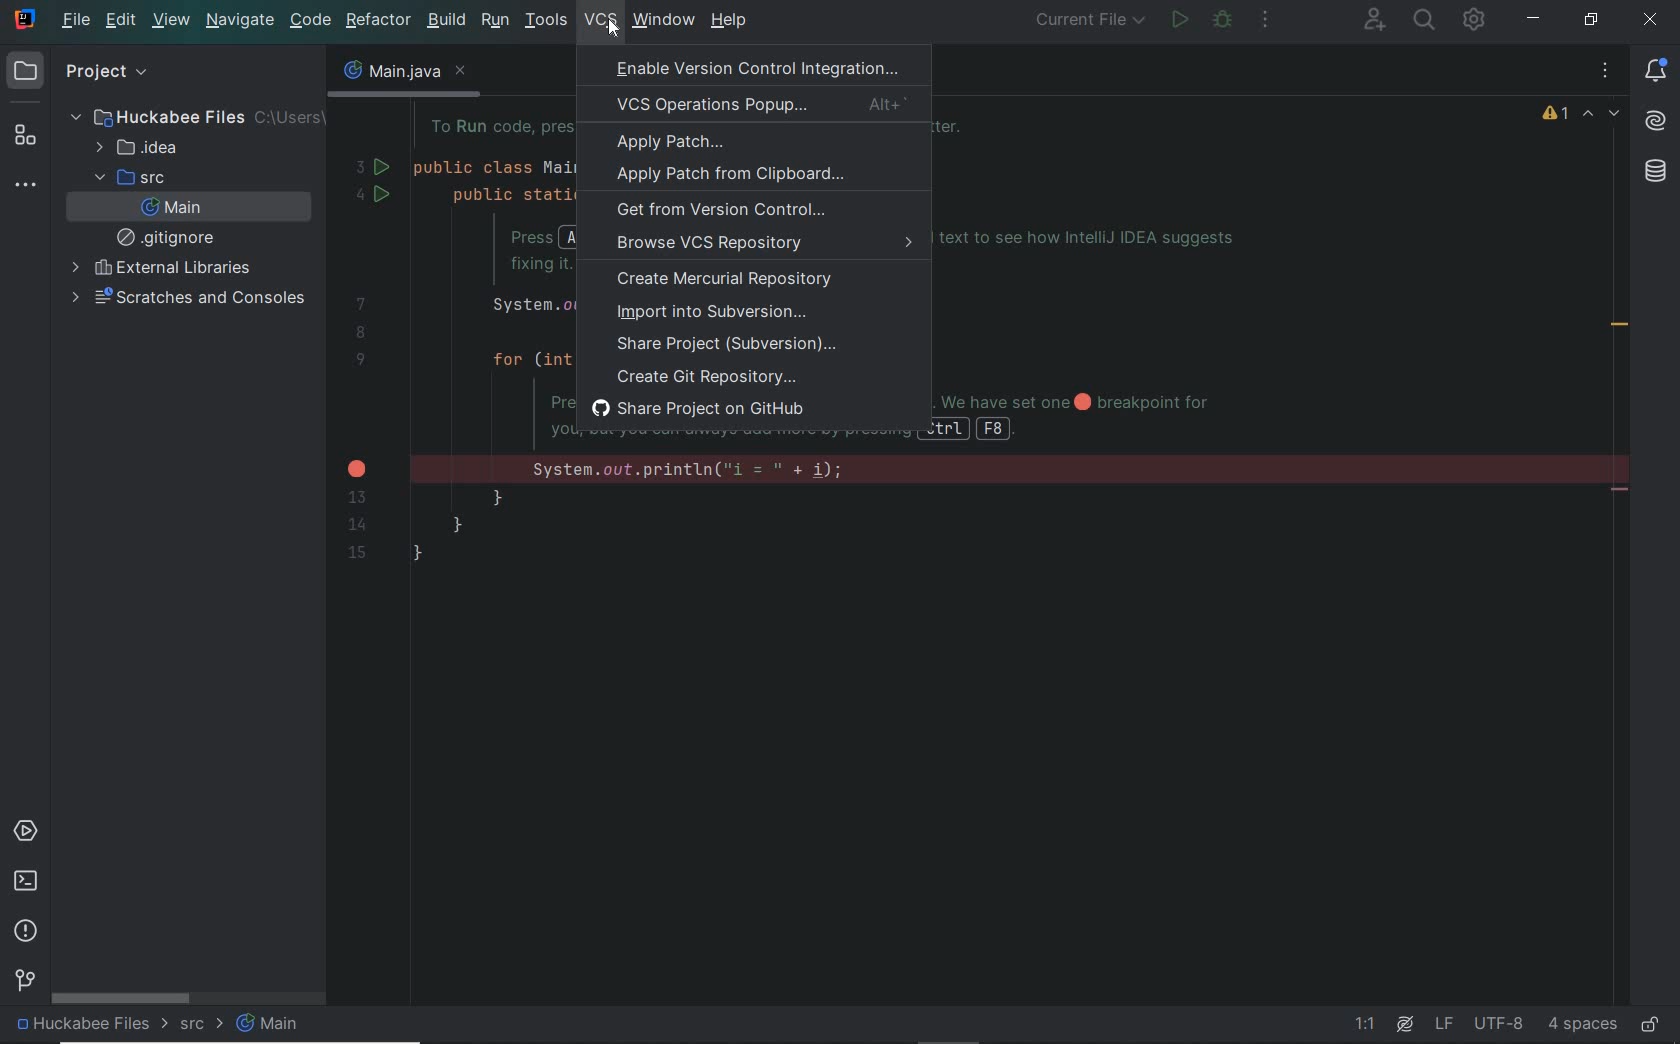 The image size is (1680, 1044). Describe the element at coordinates (172, 22) in the screenshot. I see `view` at that location.